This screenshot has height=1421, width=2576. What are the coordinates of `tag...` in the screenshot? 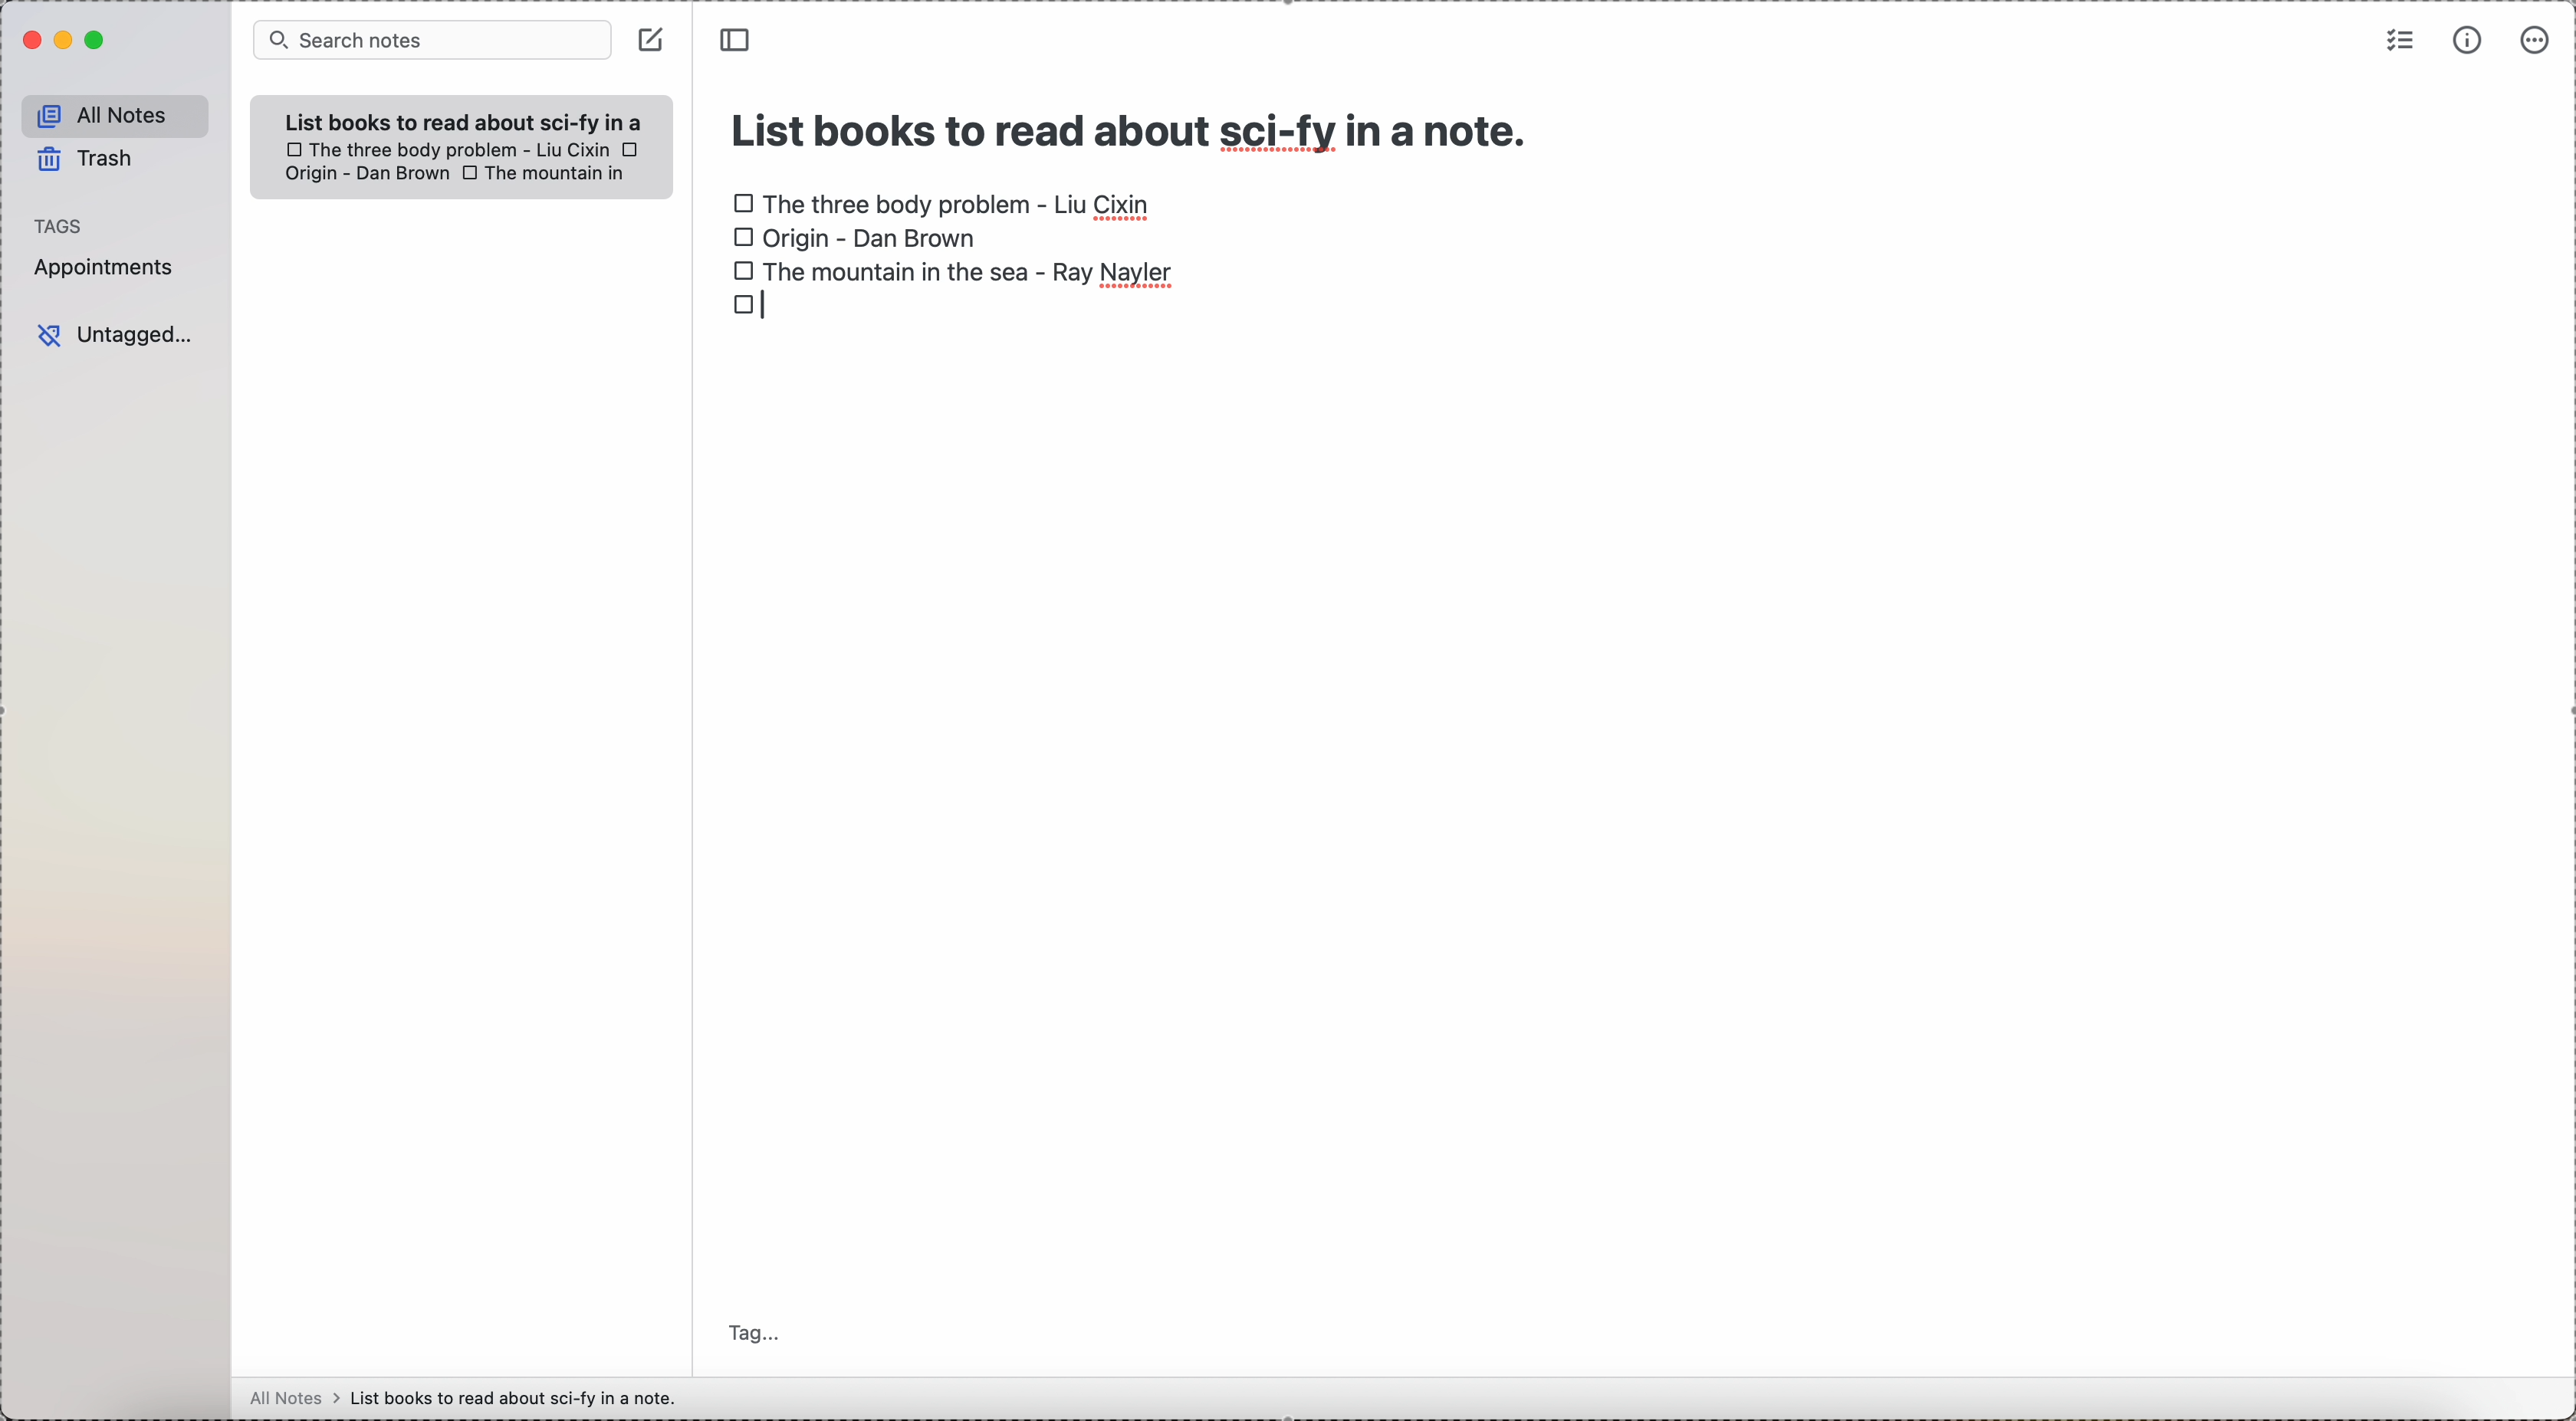 It's located at (757, 1335).